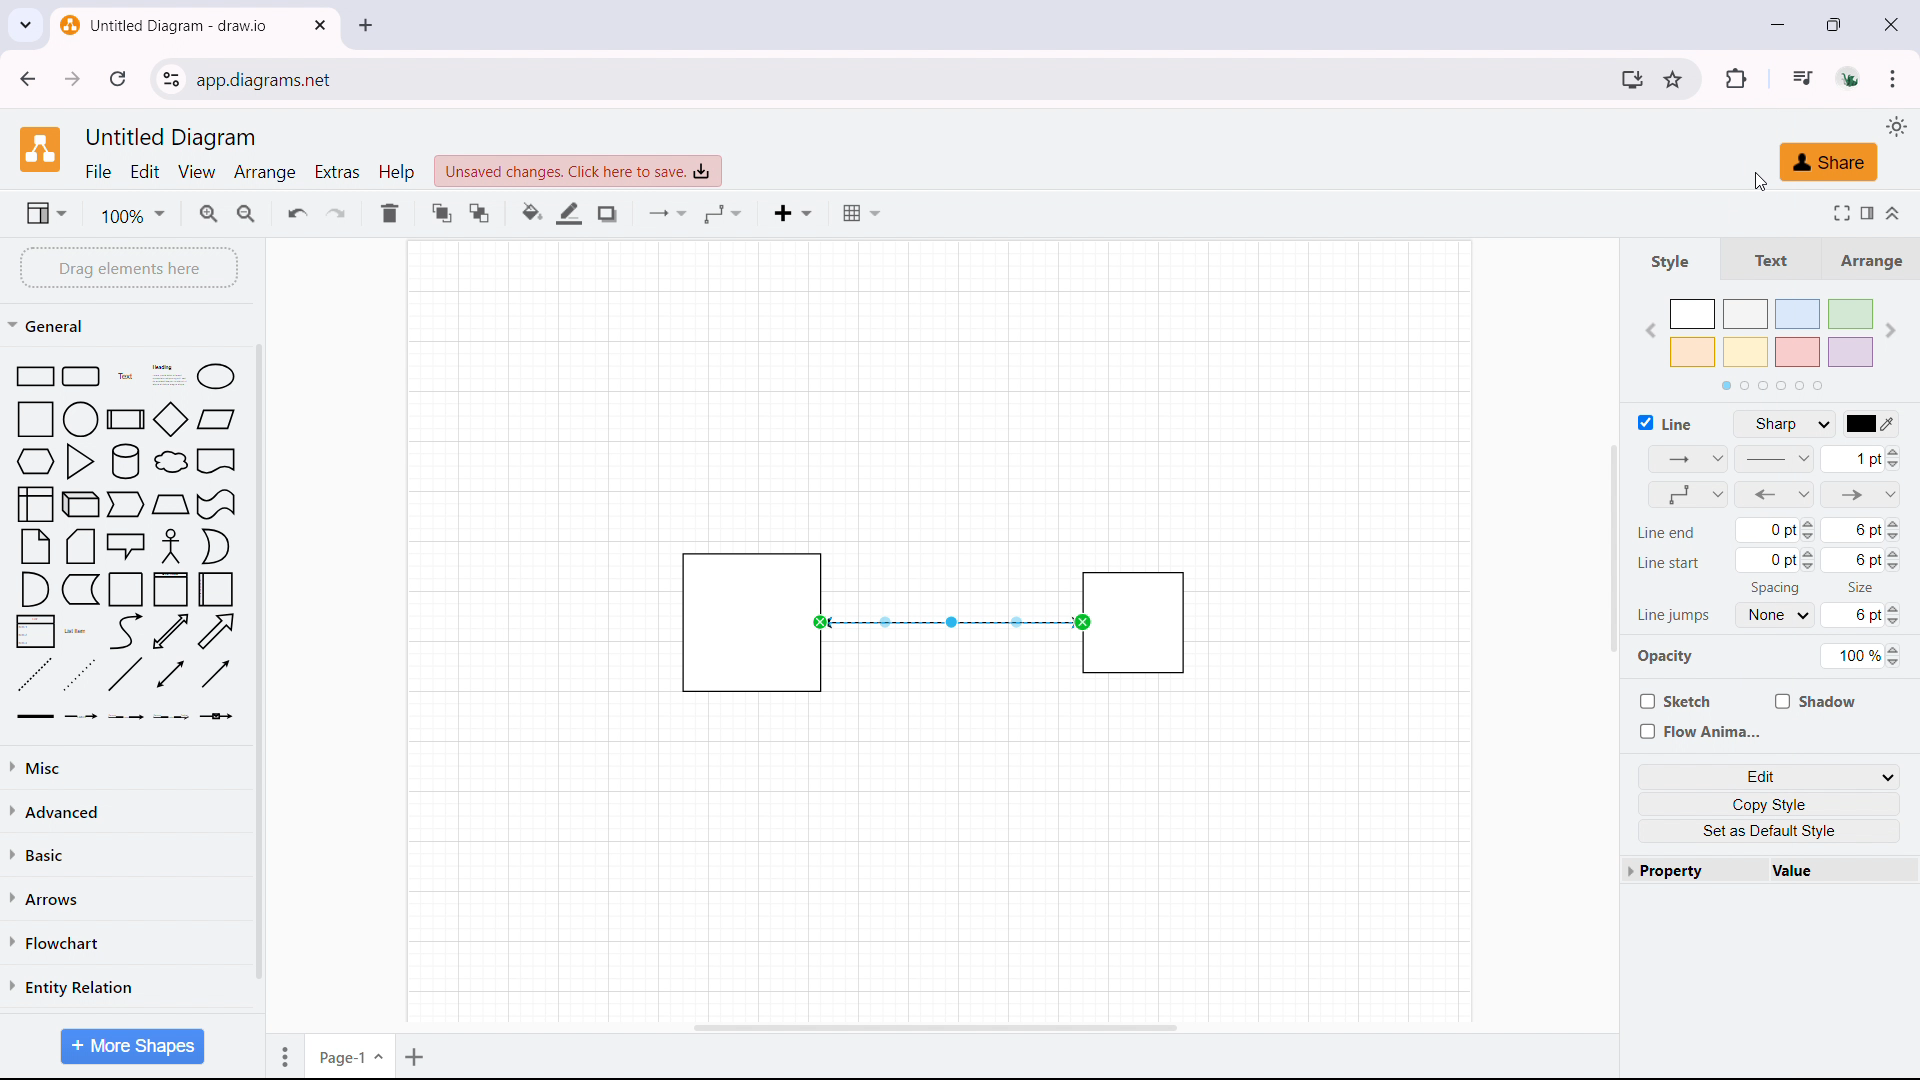  Describe the element at coordinates (1821, 561) in the screenshot. I see `line start size` at that location.